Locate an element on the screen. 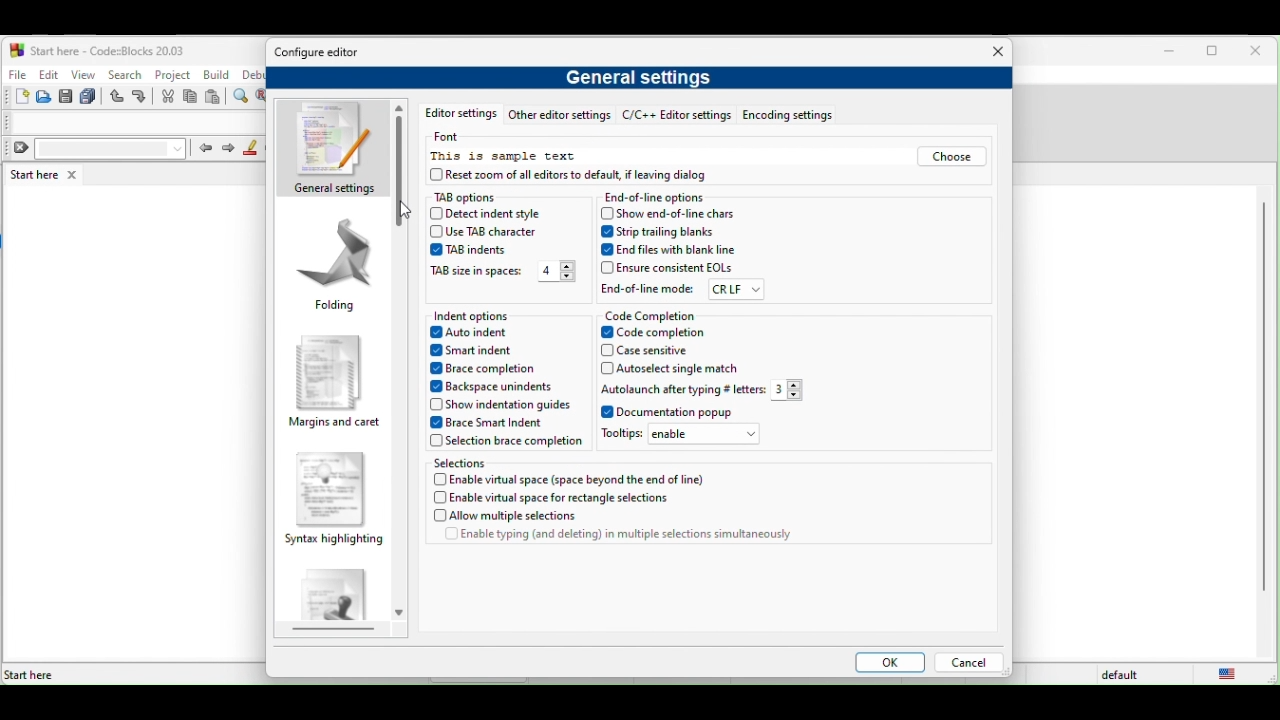  minimize is located at coordinates (1170, 52).